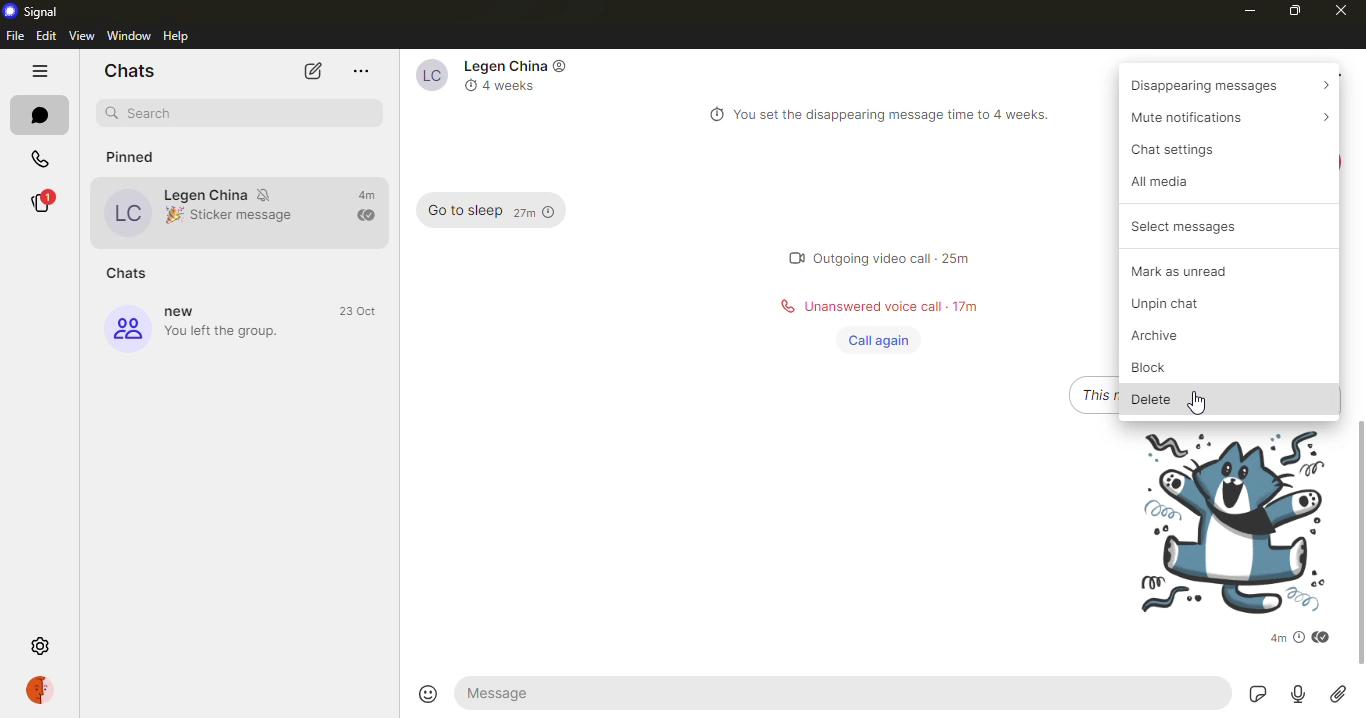 This screenshot has width=1366, height=718. I want to click on Legen China, so click(206, 194).